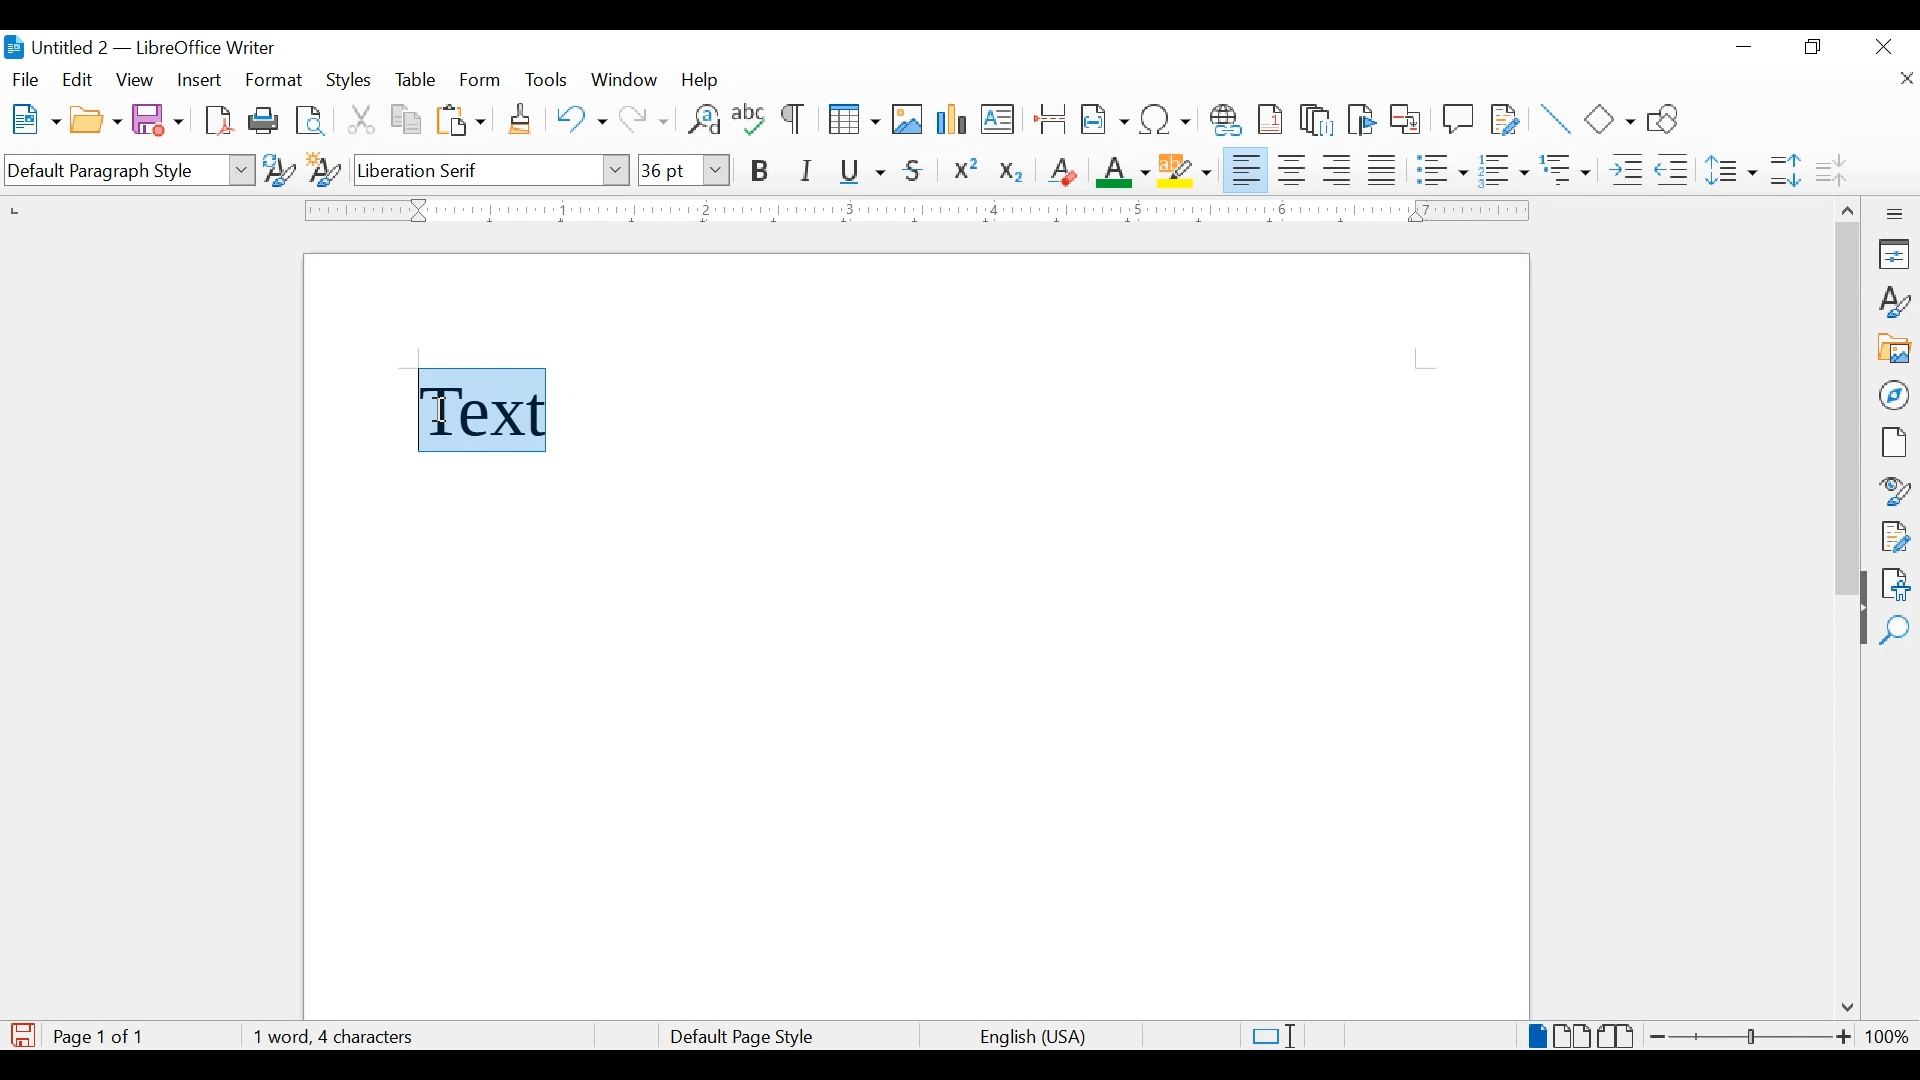  I want to click on zoom slider, so click(1752, 1036).